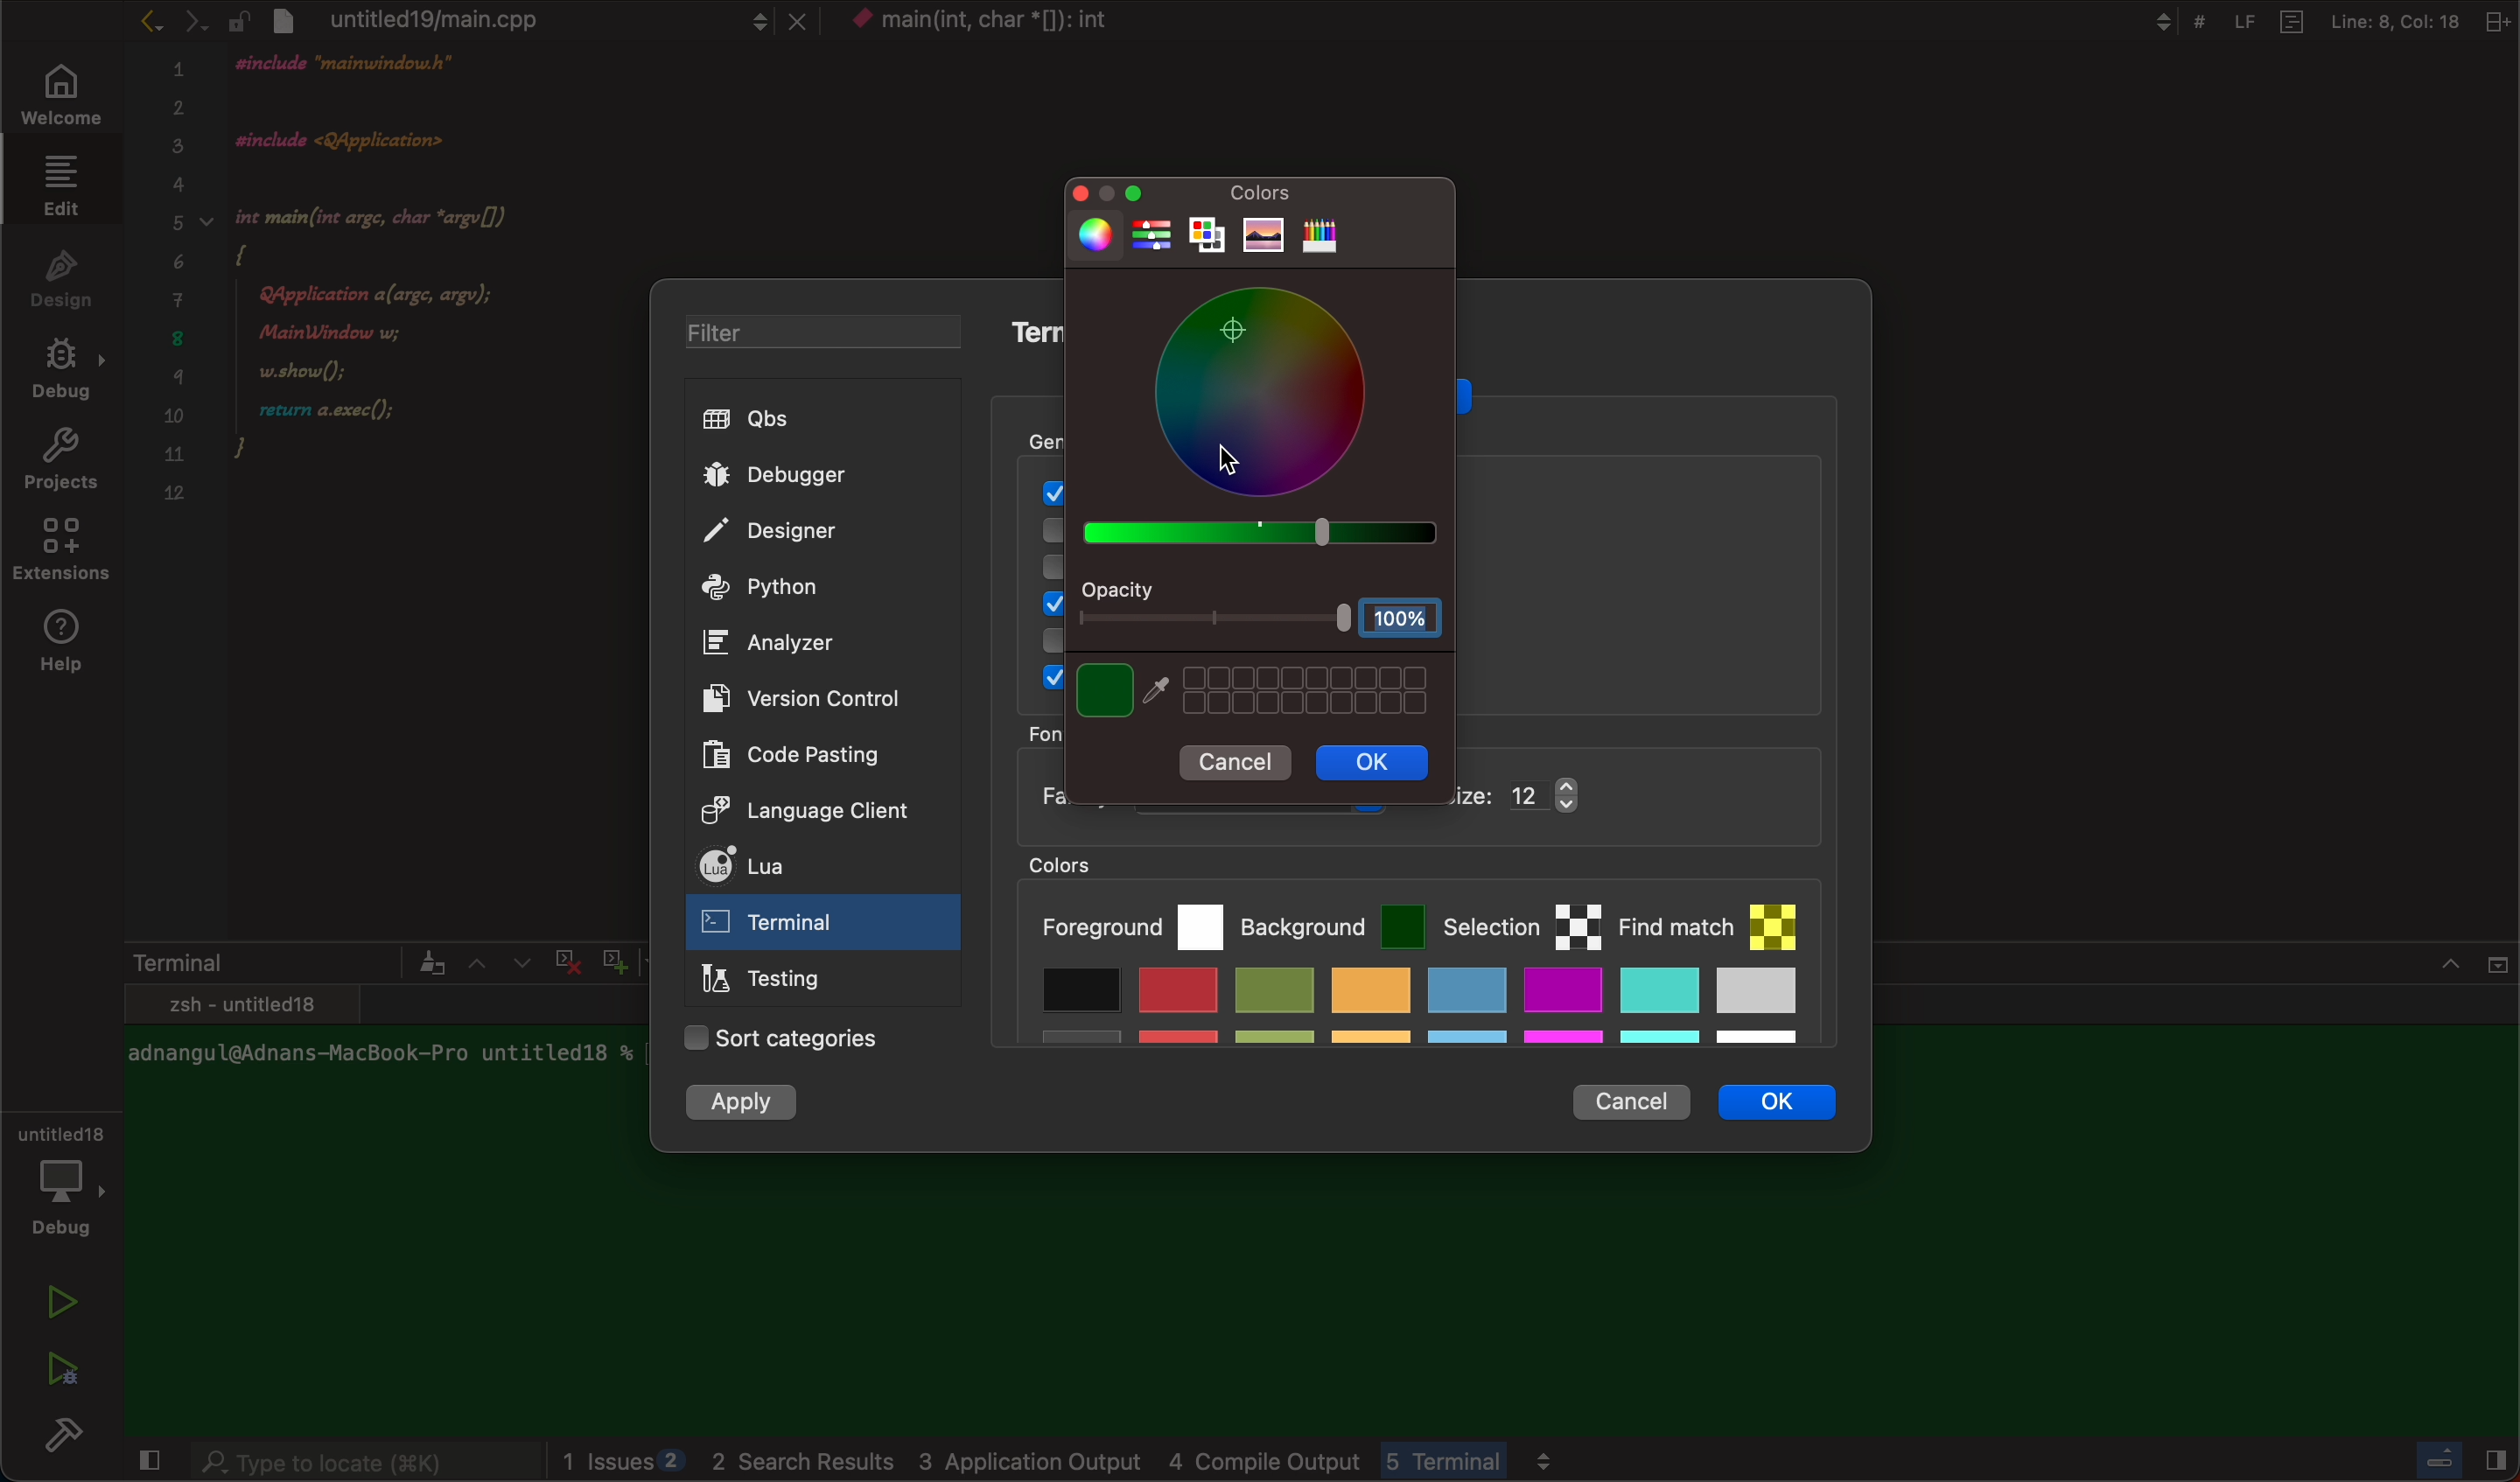 The height and width of the screenshot is (1482, 2520). Describe the element at coordinates (364, 1464) in the screenshot. I see `search` at that location.